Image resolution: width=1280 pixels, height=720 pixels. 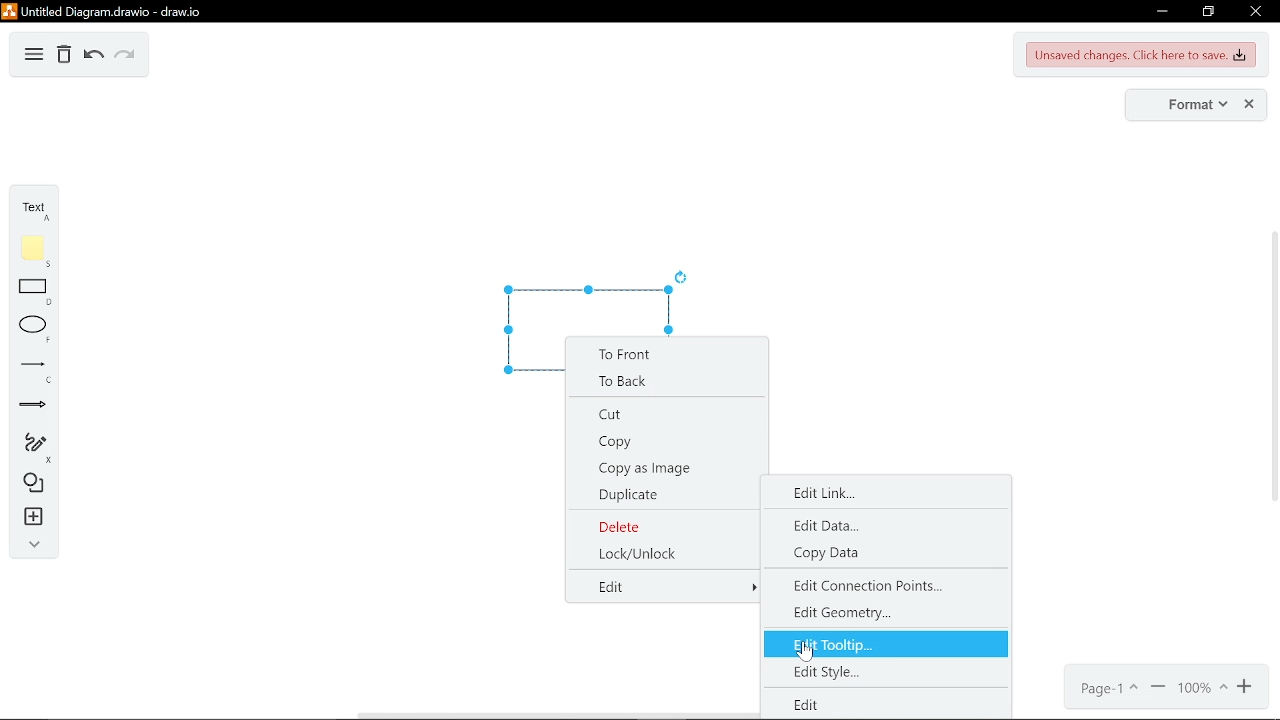 I want to click on duplicate, so click(x=663, y=496).